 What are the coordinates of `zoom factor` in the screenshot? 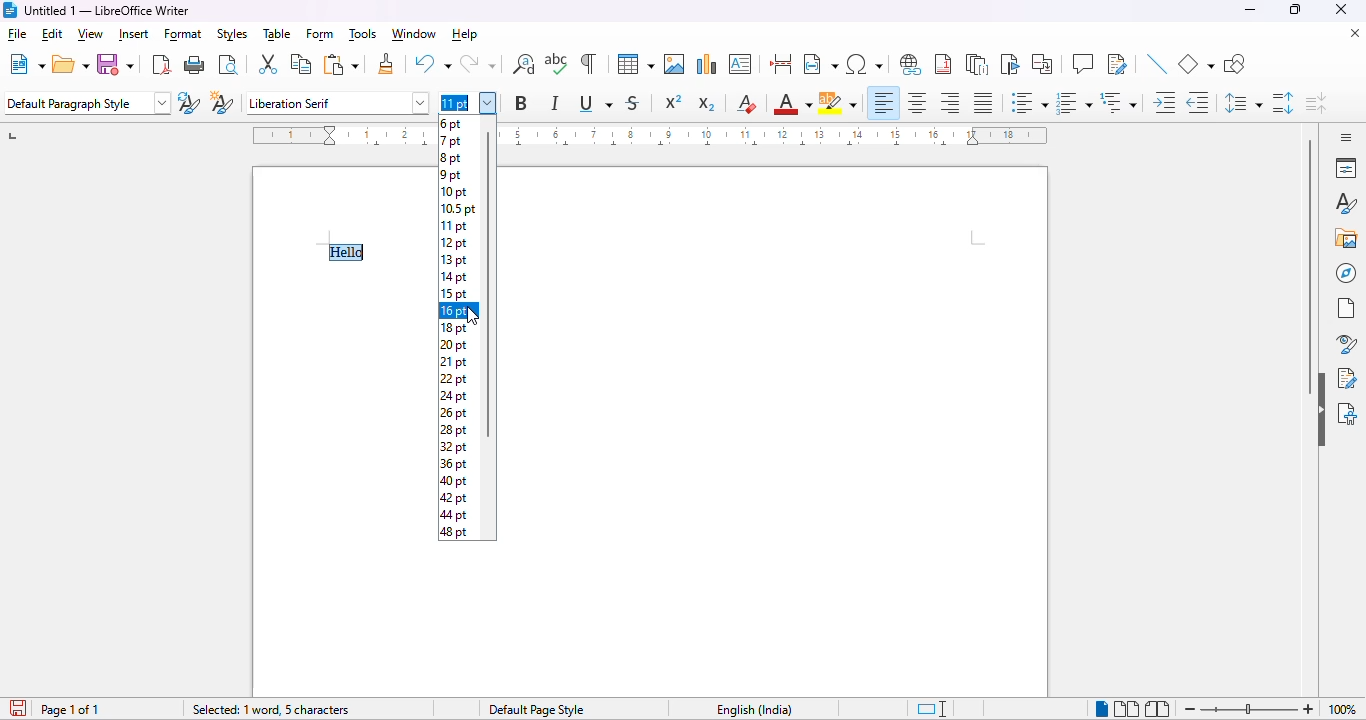 It's located at (1345, 710).